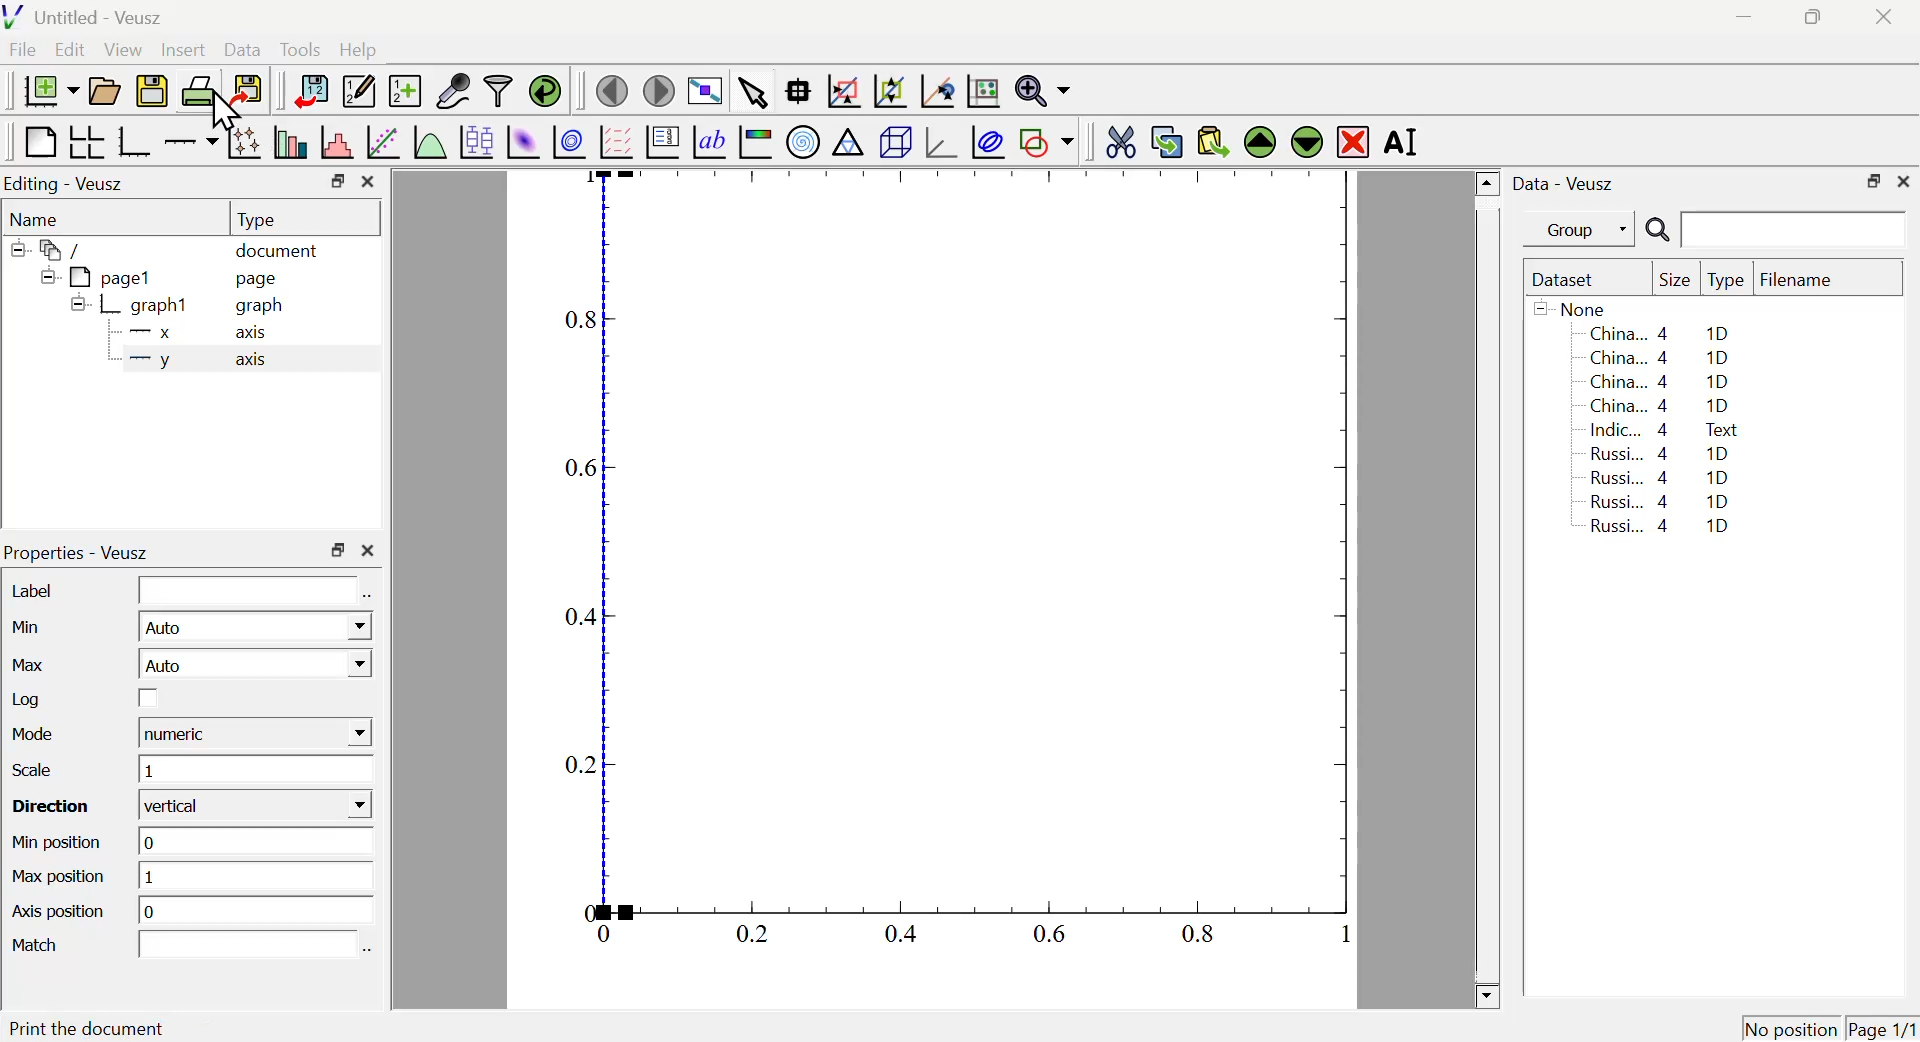  Describe the element at coordinates (60, 843) in the screenshot. I see `Min position` at that location.